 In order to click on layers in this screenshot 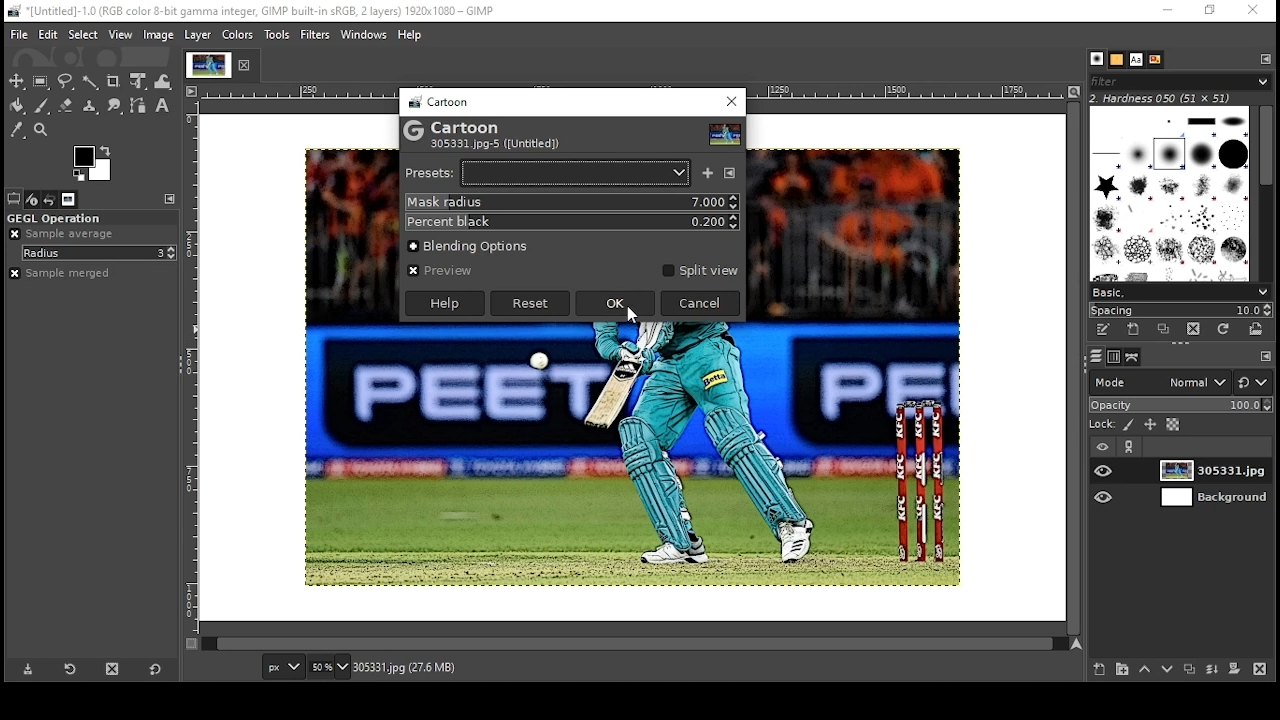, I will do `click(1097, 357)`.